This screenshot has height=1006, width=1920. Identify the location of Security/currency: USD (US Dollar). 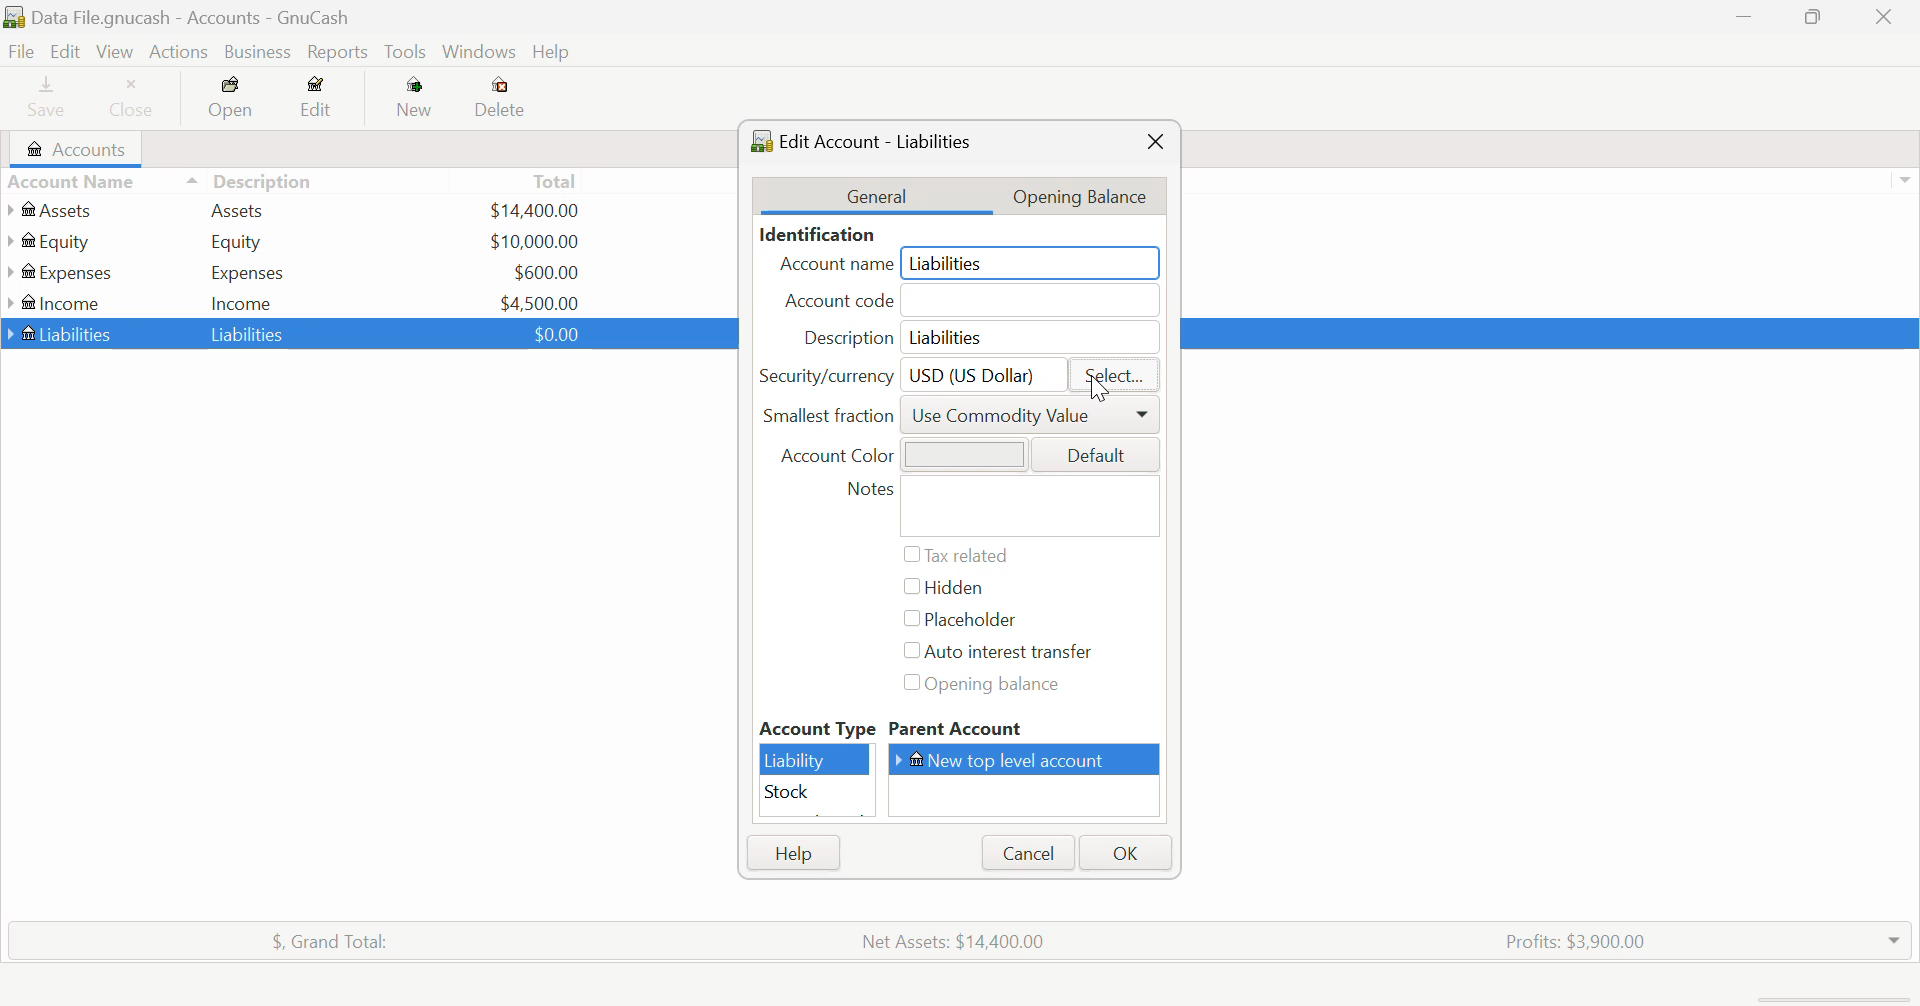
(904, 374).